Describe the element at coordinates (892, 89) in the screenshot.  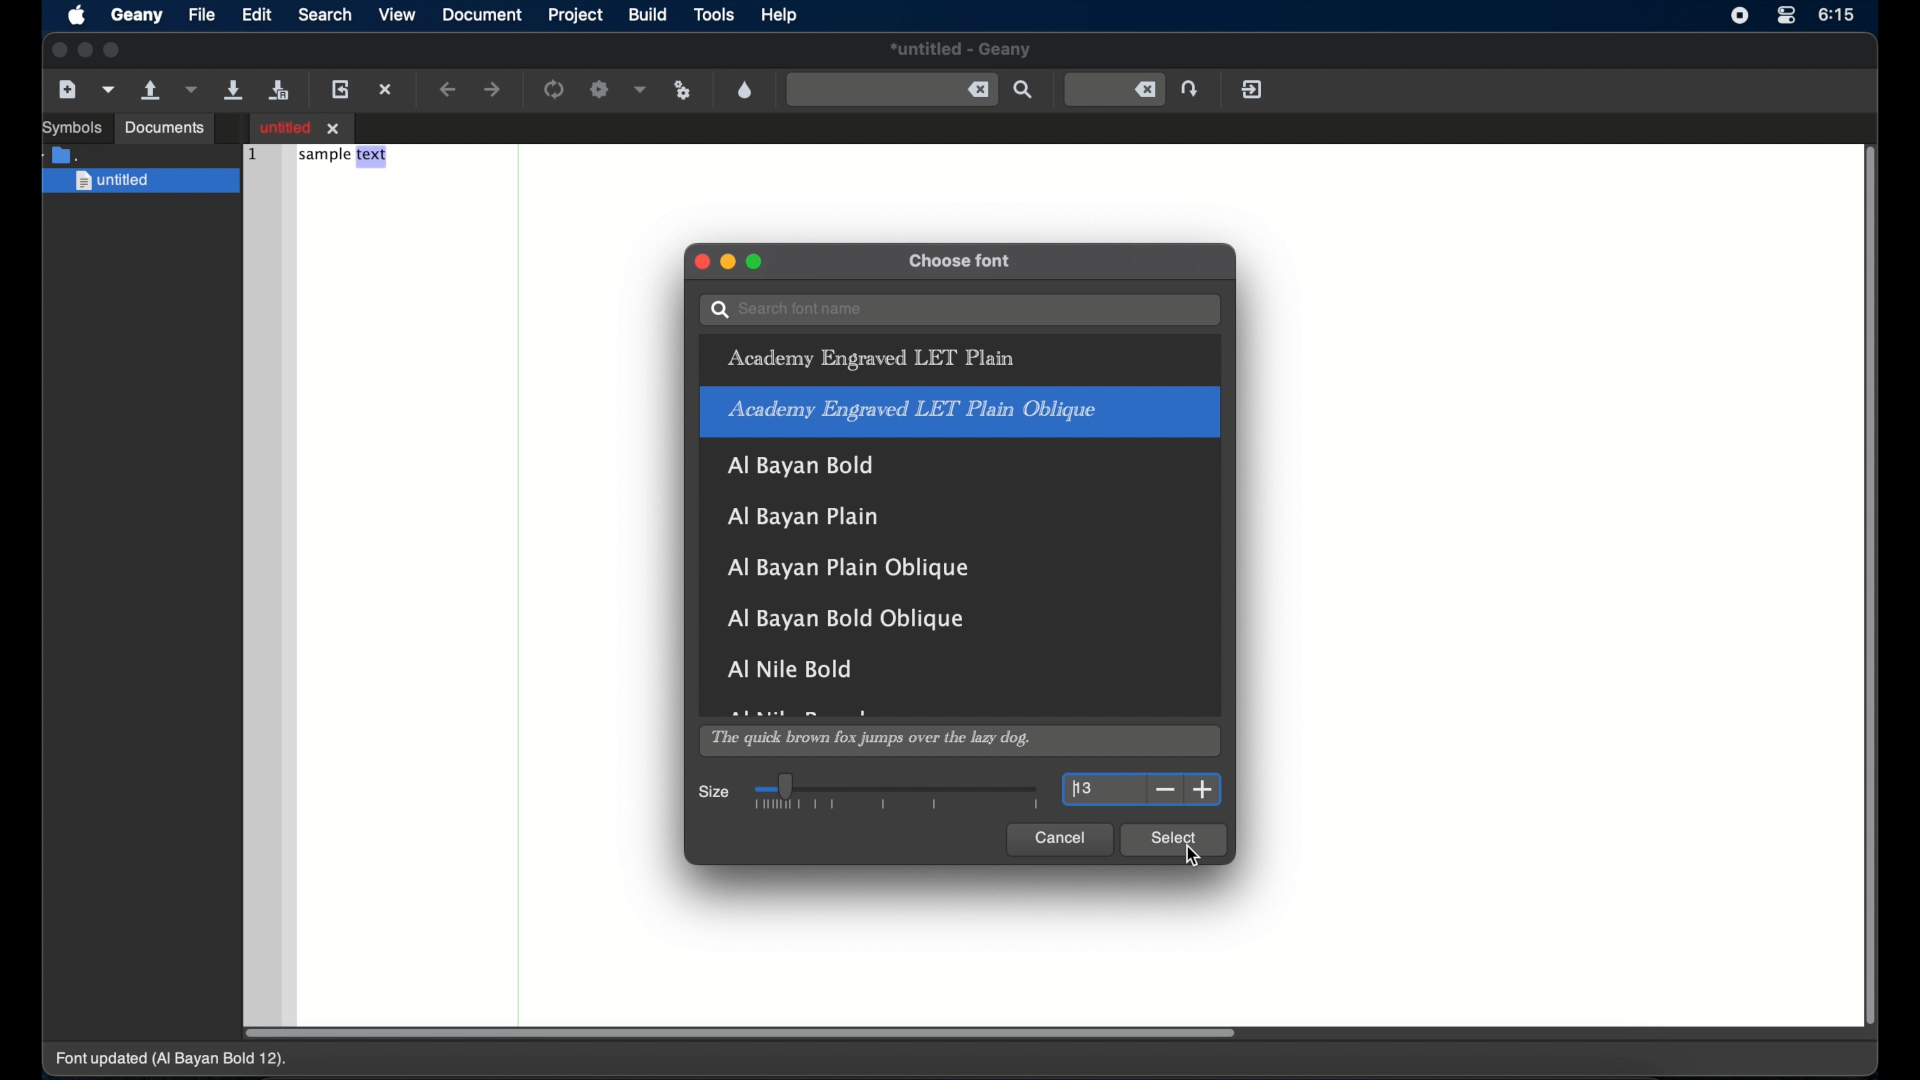
I see `find the entered text in the current file` at that location.